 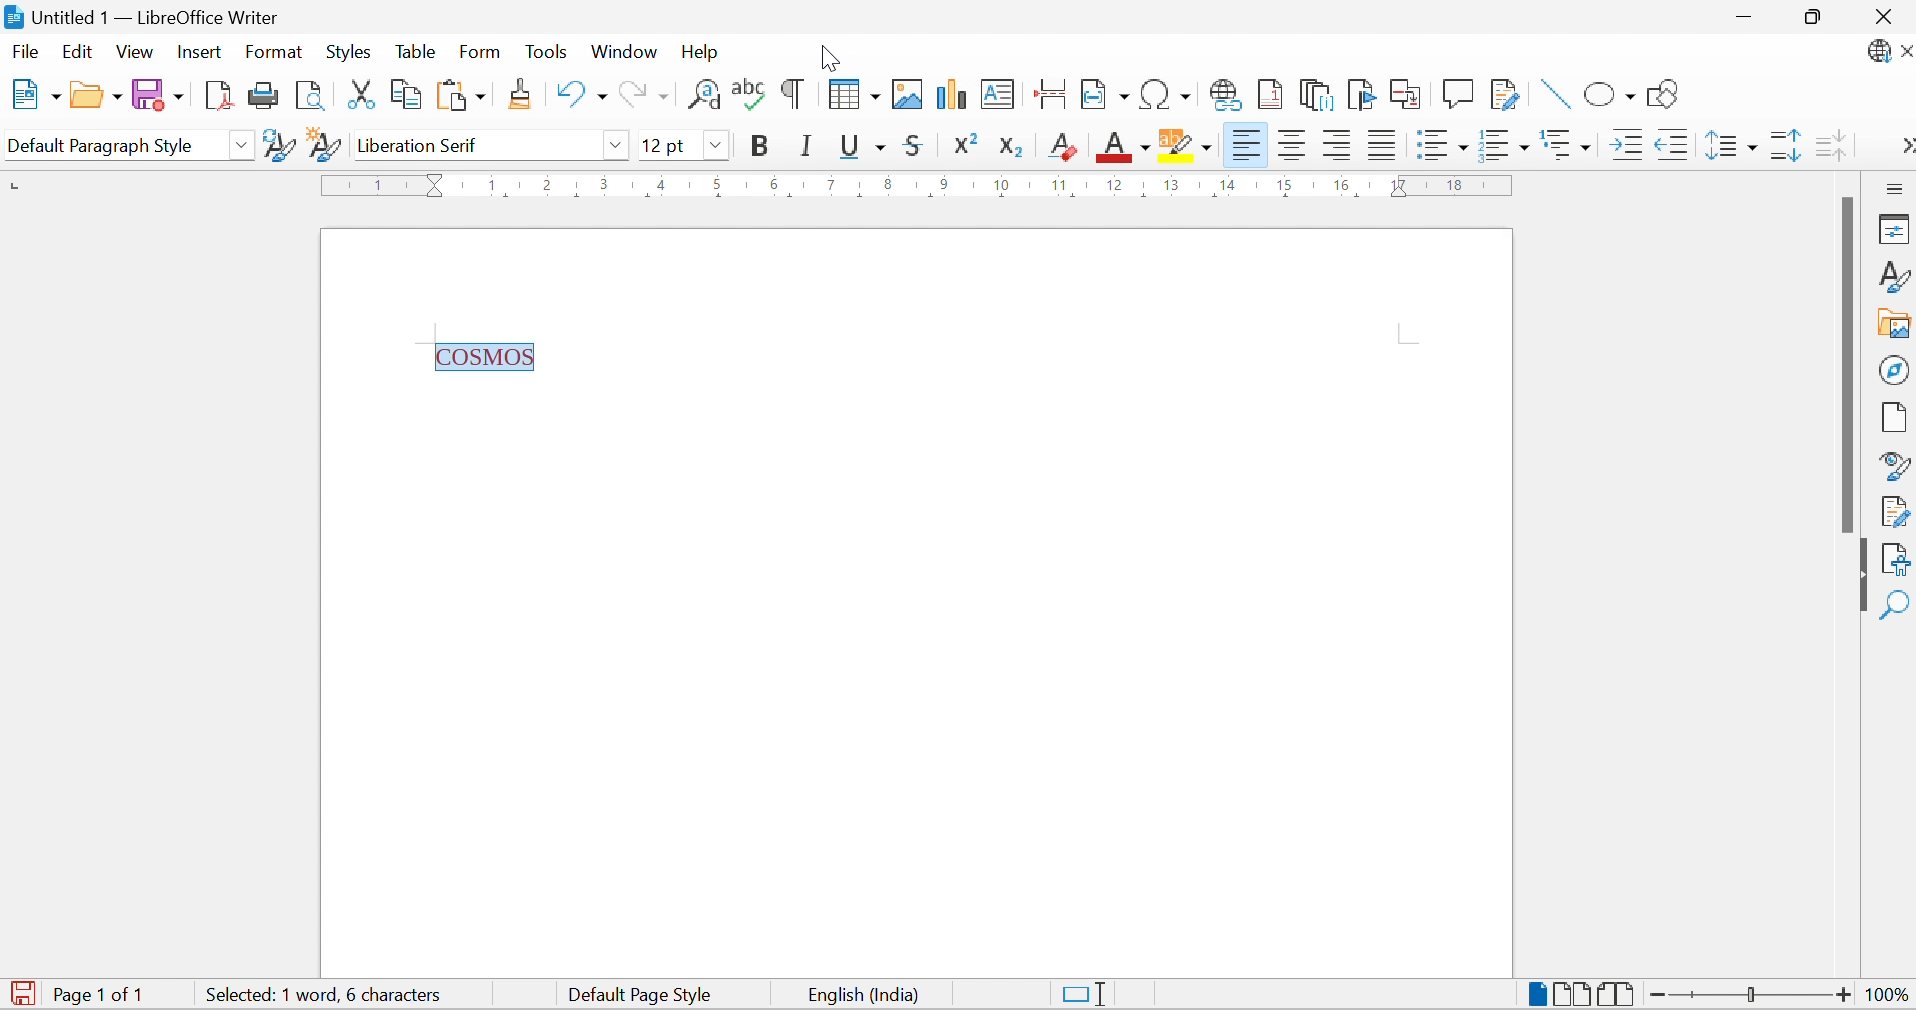 What do you see at coordinates (1830, 145) in the screenshot?
I see `Decrease Paragraph Spacing` at bounding box center [1830, 145].